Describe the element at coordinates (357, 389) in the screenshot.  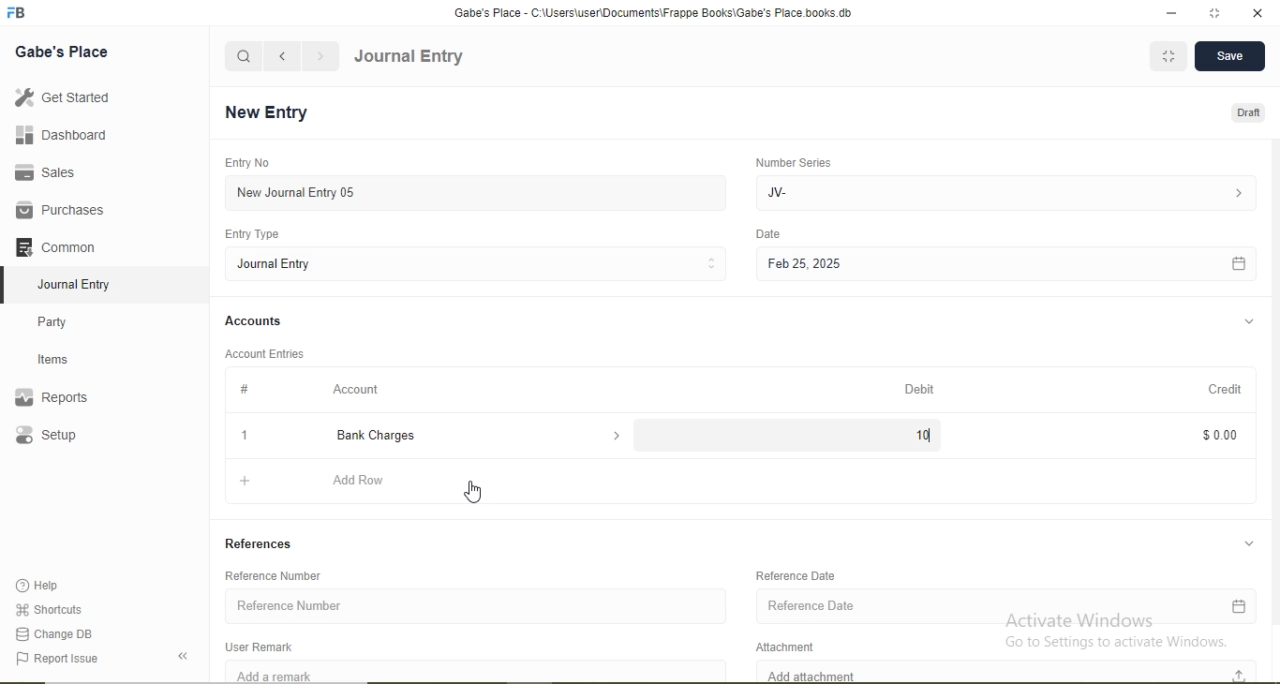
I see `Account` at that location.